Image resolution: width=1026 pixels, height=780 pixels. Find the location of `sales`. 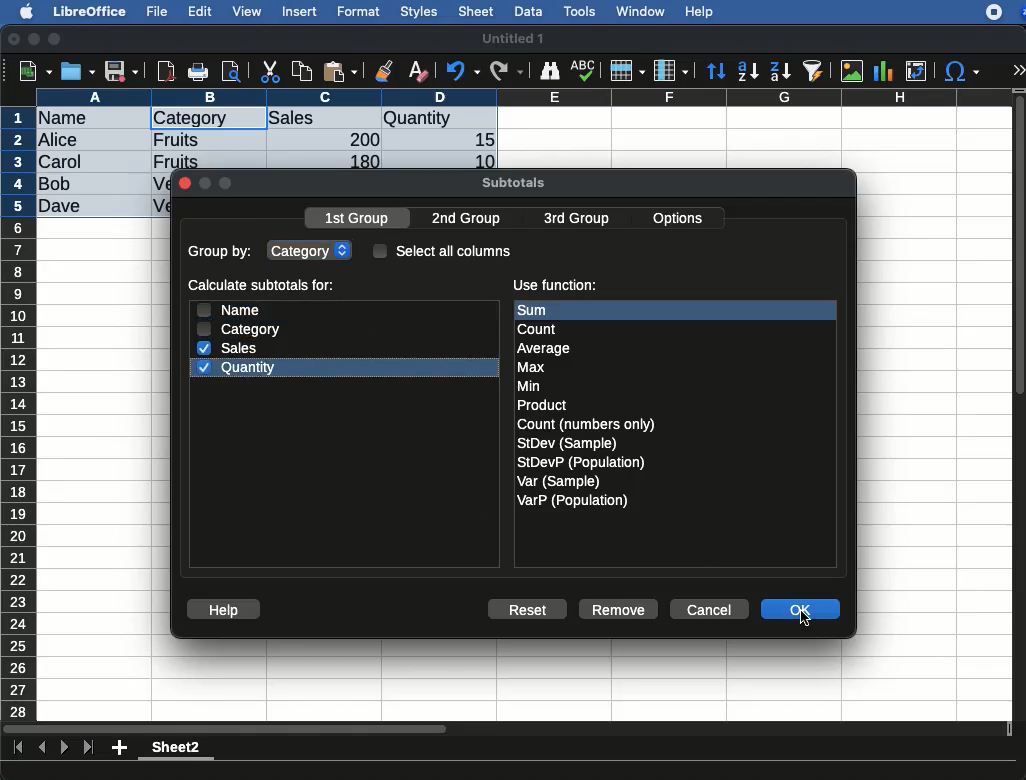

sales is located at coordinates (325, 119).